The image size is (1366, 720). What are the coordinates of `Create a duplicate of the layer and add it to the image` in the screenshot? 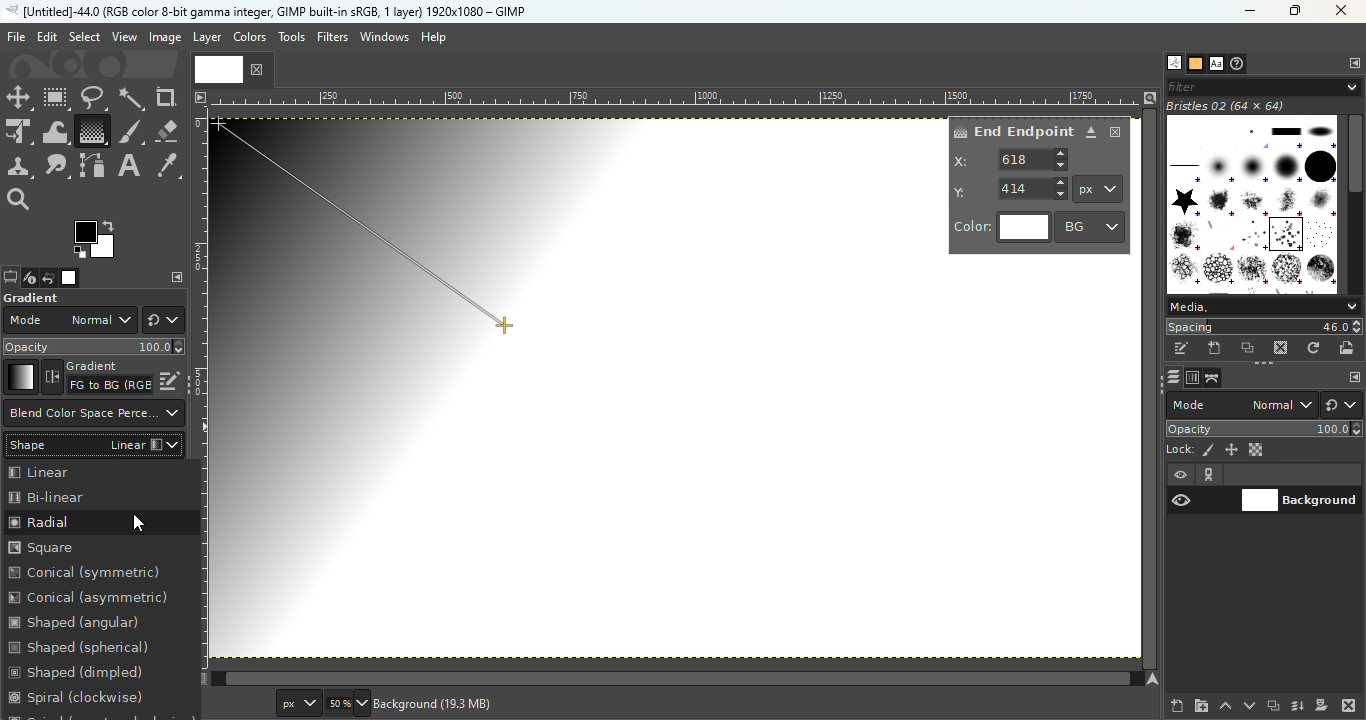 It's located at (1272, 707).